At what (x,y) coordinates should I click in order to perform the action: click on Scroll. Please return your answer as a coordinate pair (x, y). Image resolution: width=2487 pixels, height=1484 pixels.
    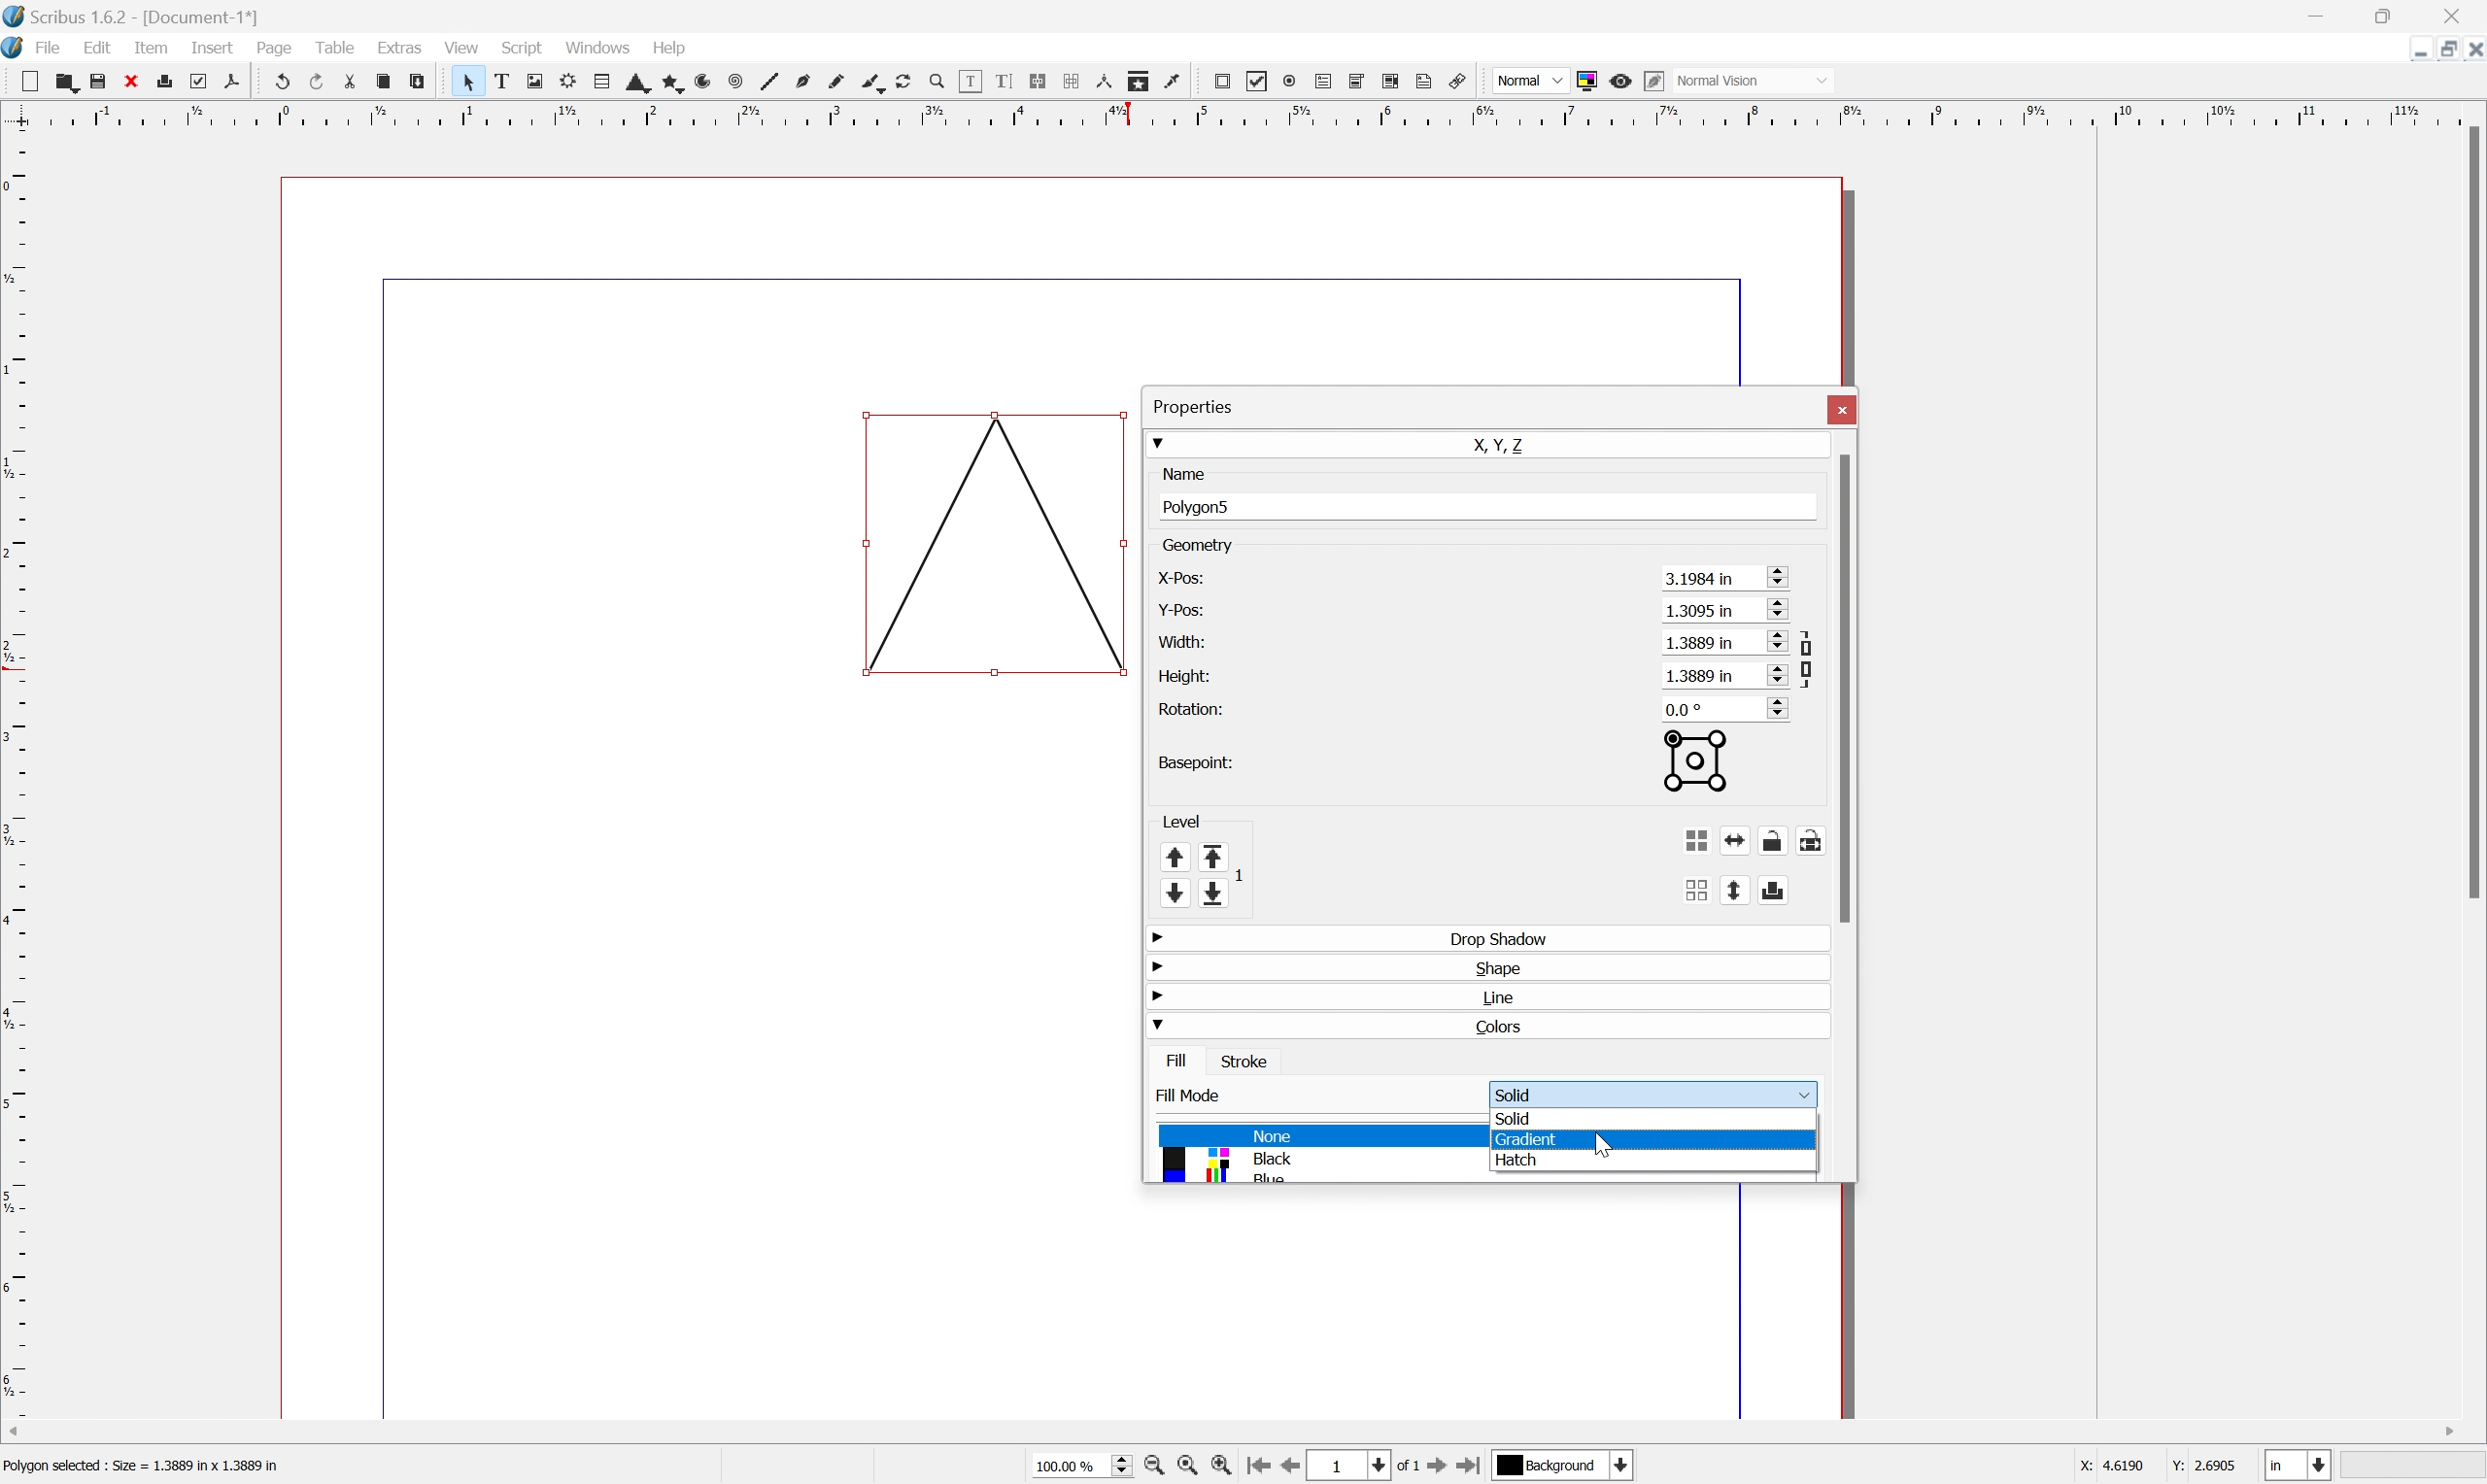
    Looking at the image, I should click on (1799, 673).